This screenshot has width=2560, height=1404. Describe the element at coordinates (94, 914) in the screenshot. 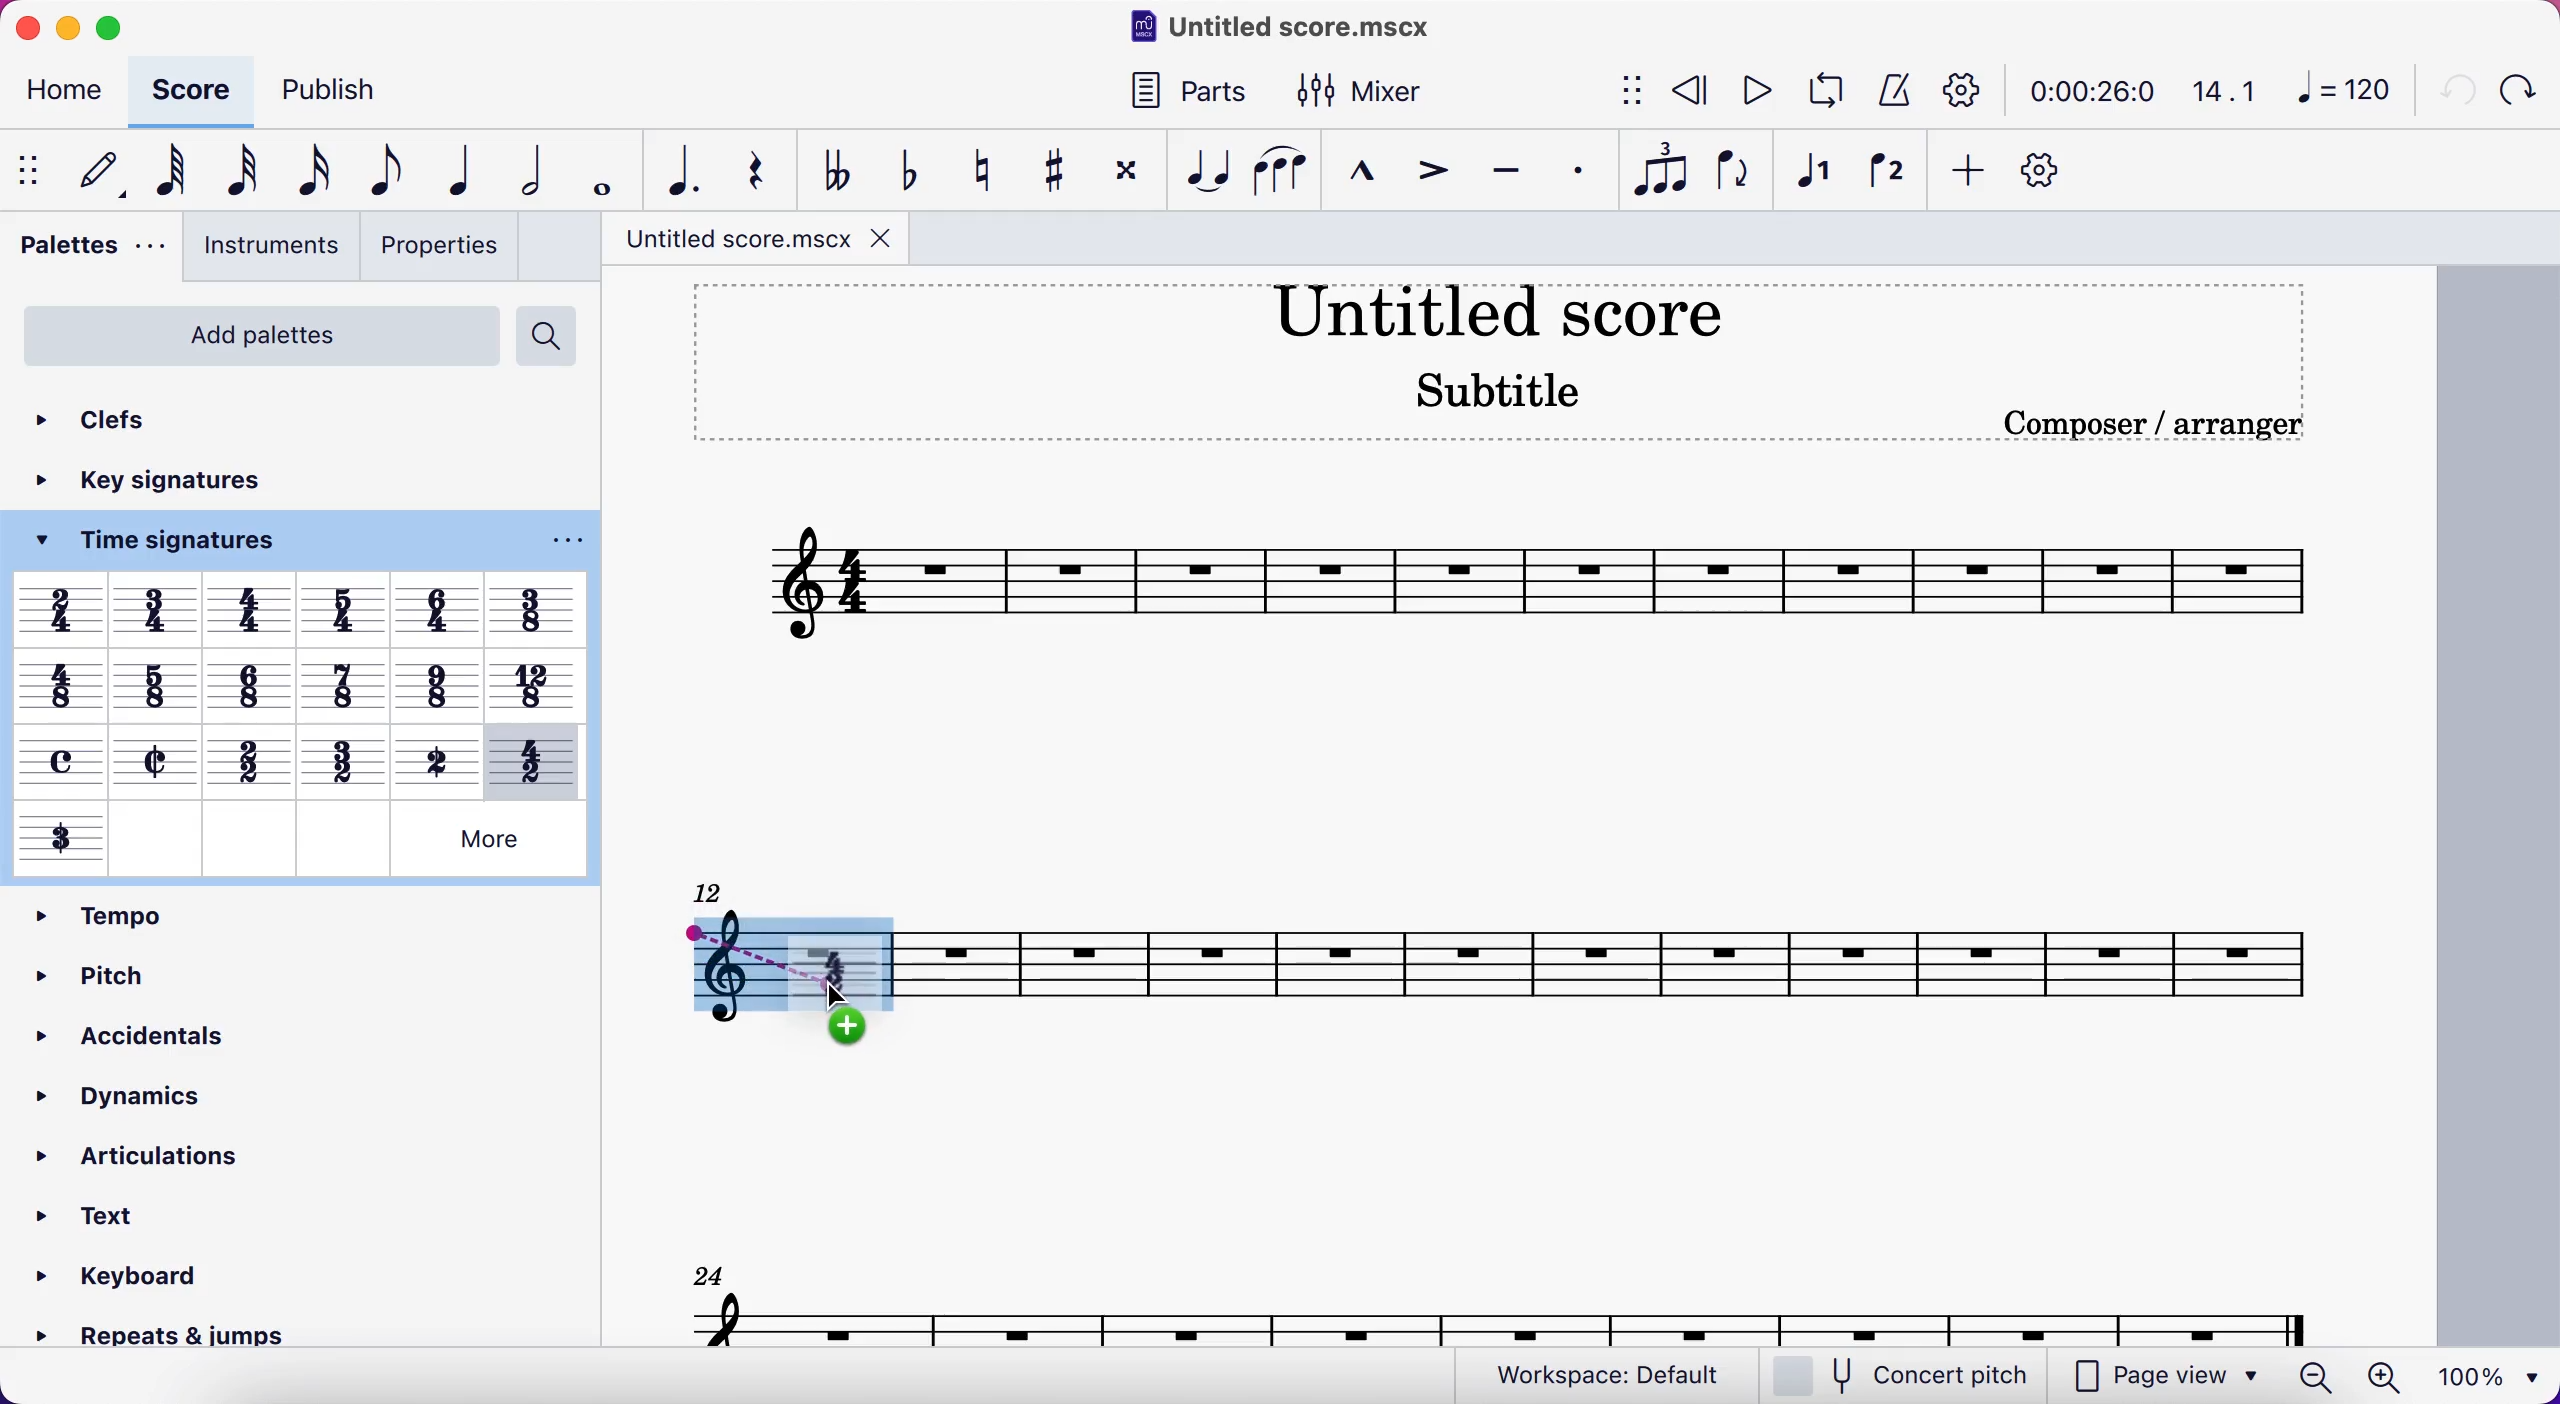

I see `tempo` at that location.